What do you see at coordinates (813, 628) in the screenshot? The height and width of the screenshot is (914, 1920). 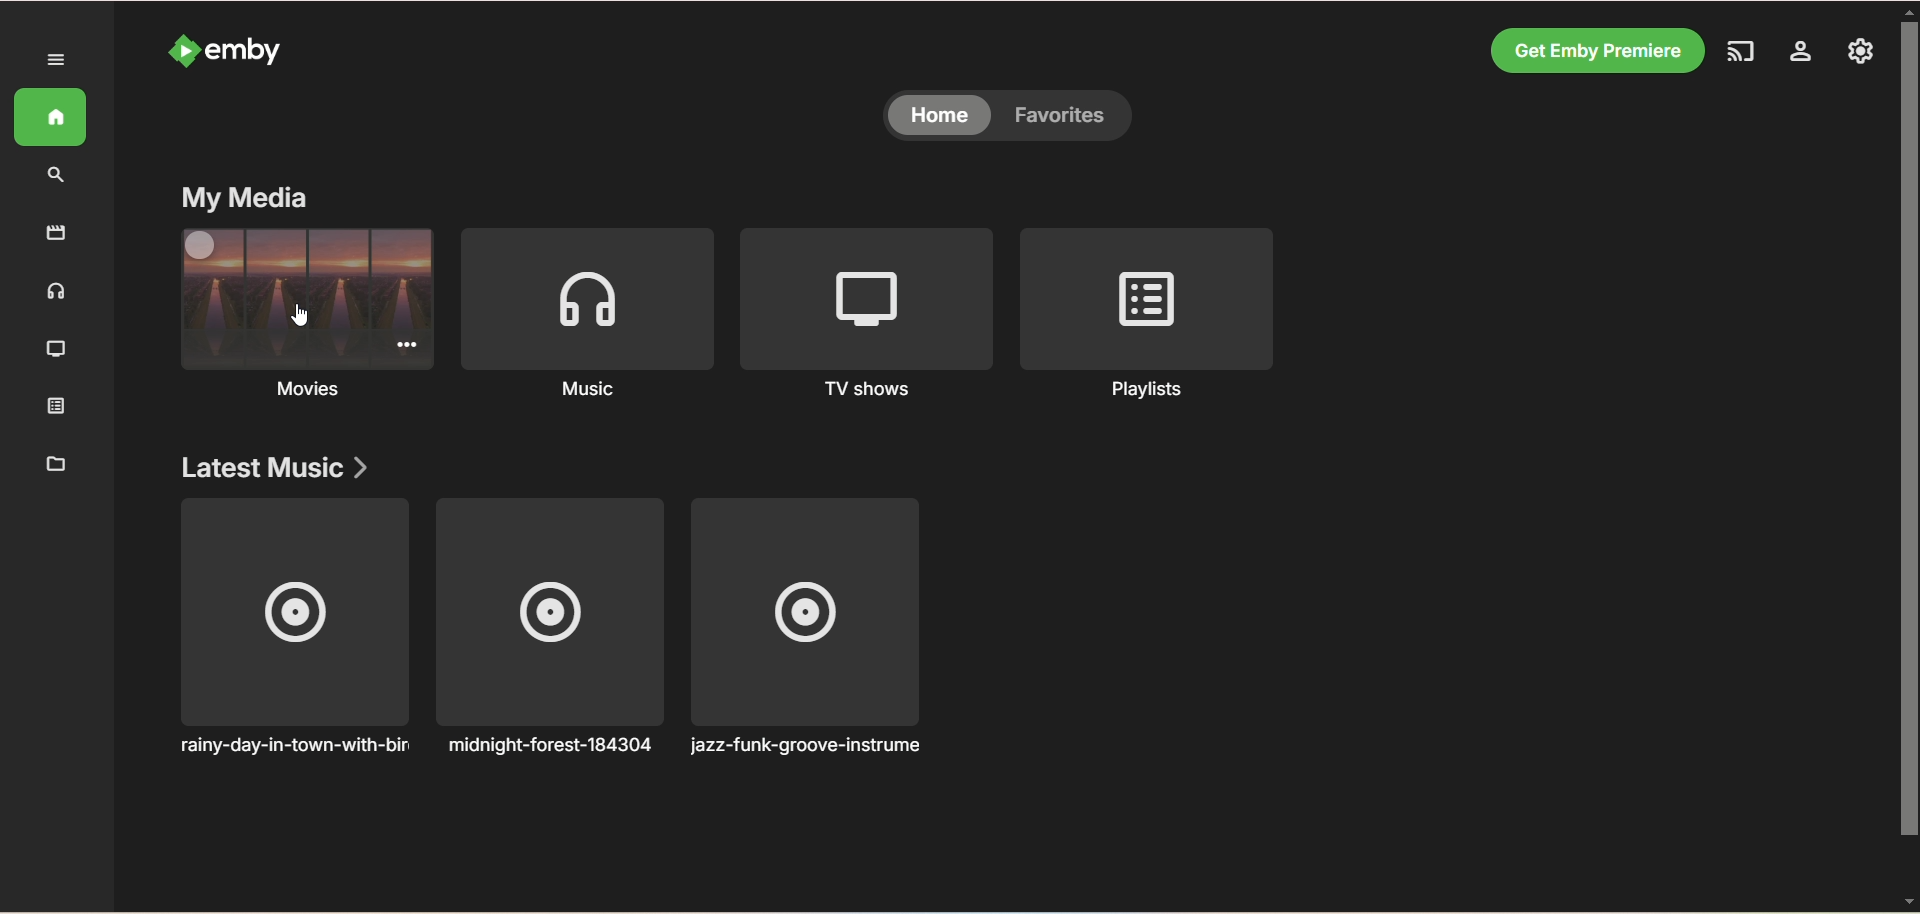 I see `jazz-funk-groove-instrument` at bounding box center [813, 628].